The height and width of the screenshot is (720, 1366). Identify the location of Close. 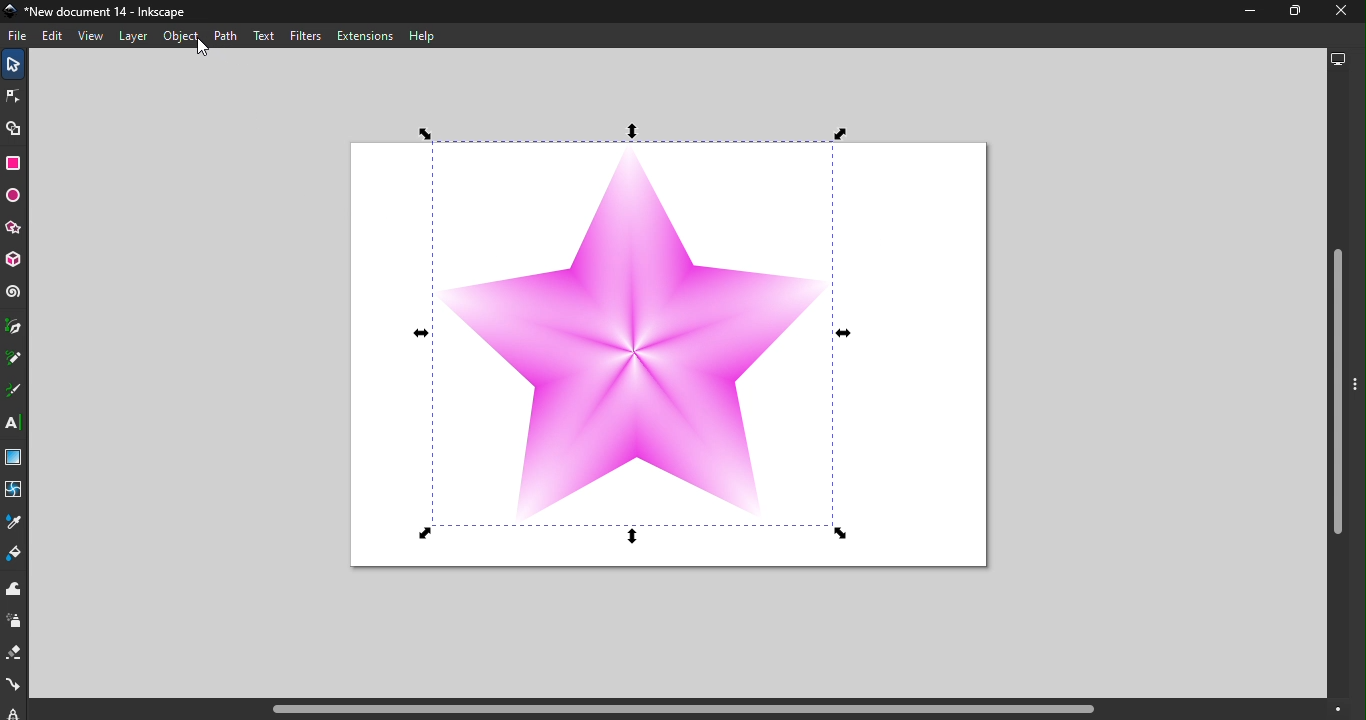
(1344, 11).